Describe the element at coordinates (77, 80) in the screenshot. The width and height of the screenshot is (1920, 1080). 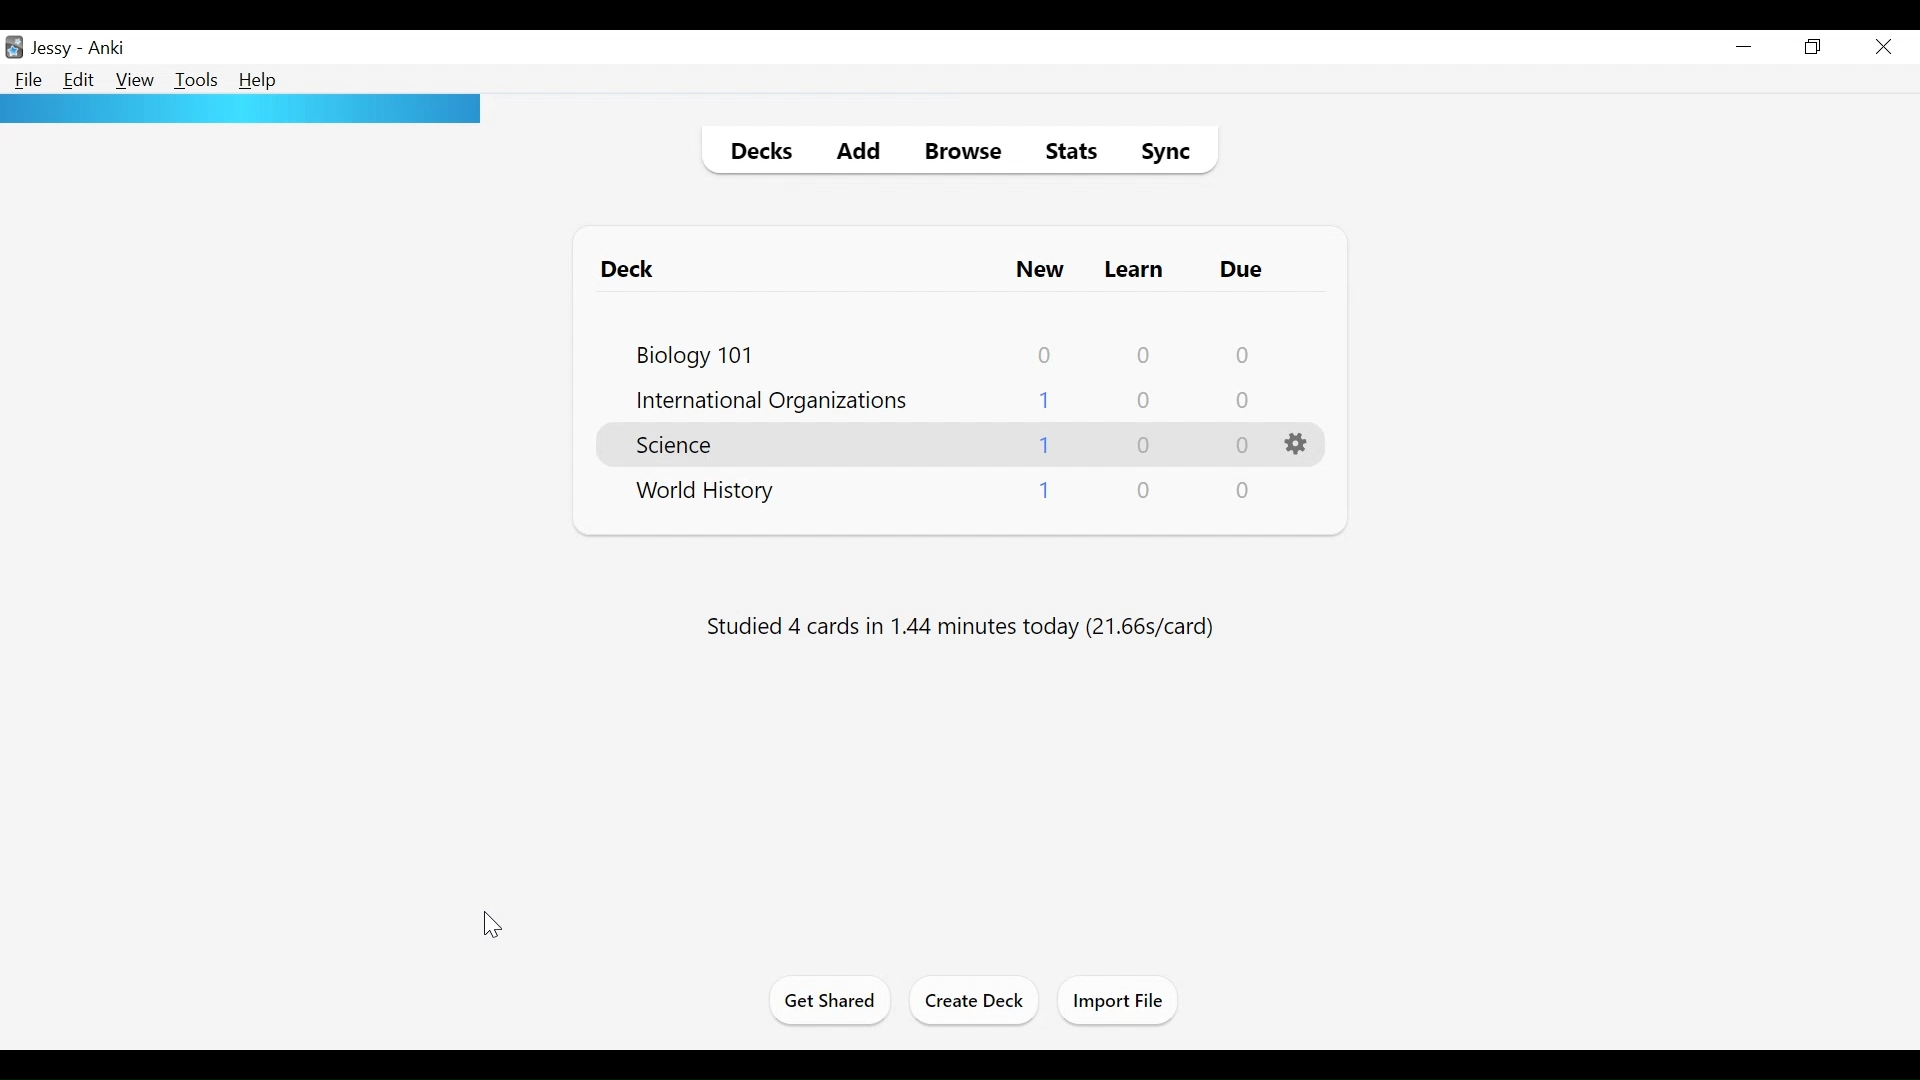
I see `Edit` at that location.